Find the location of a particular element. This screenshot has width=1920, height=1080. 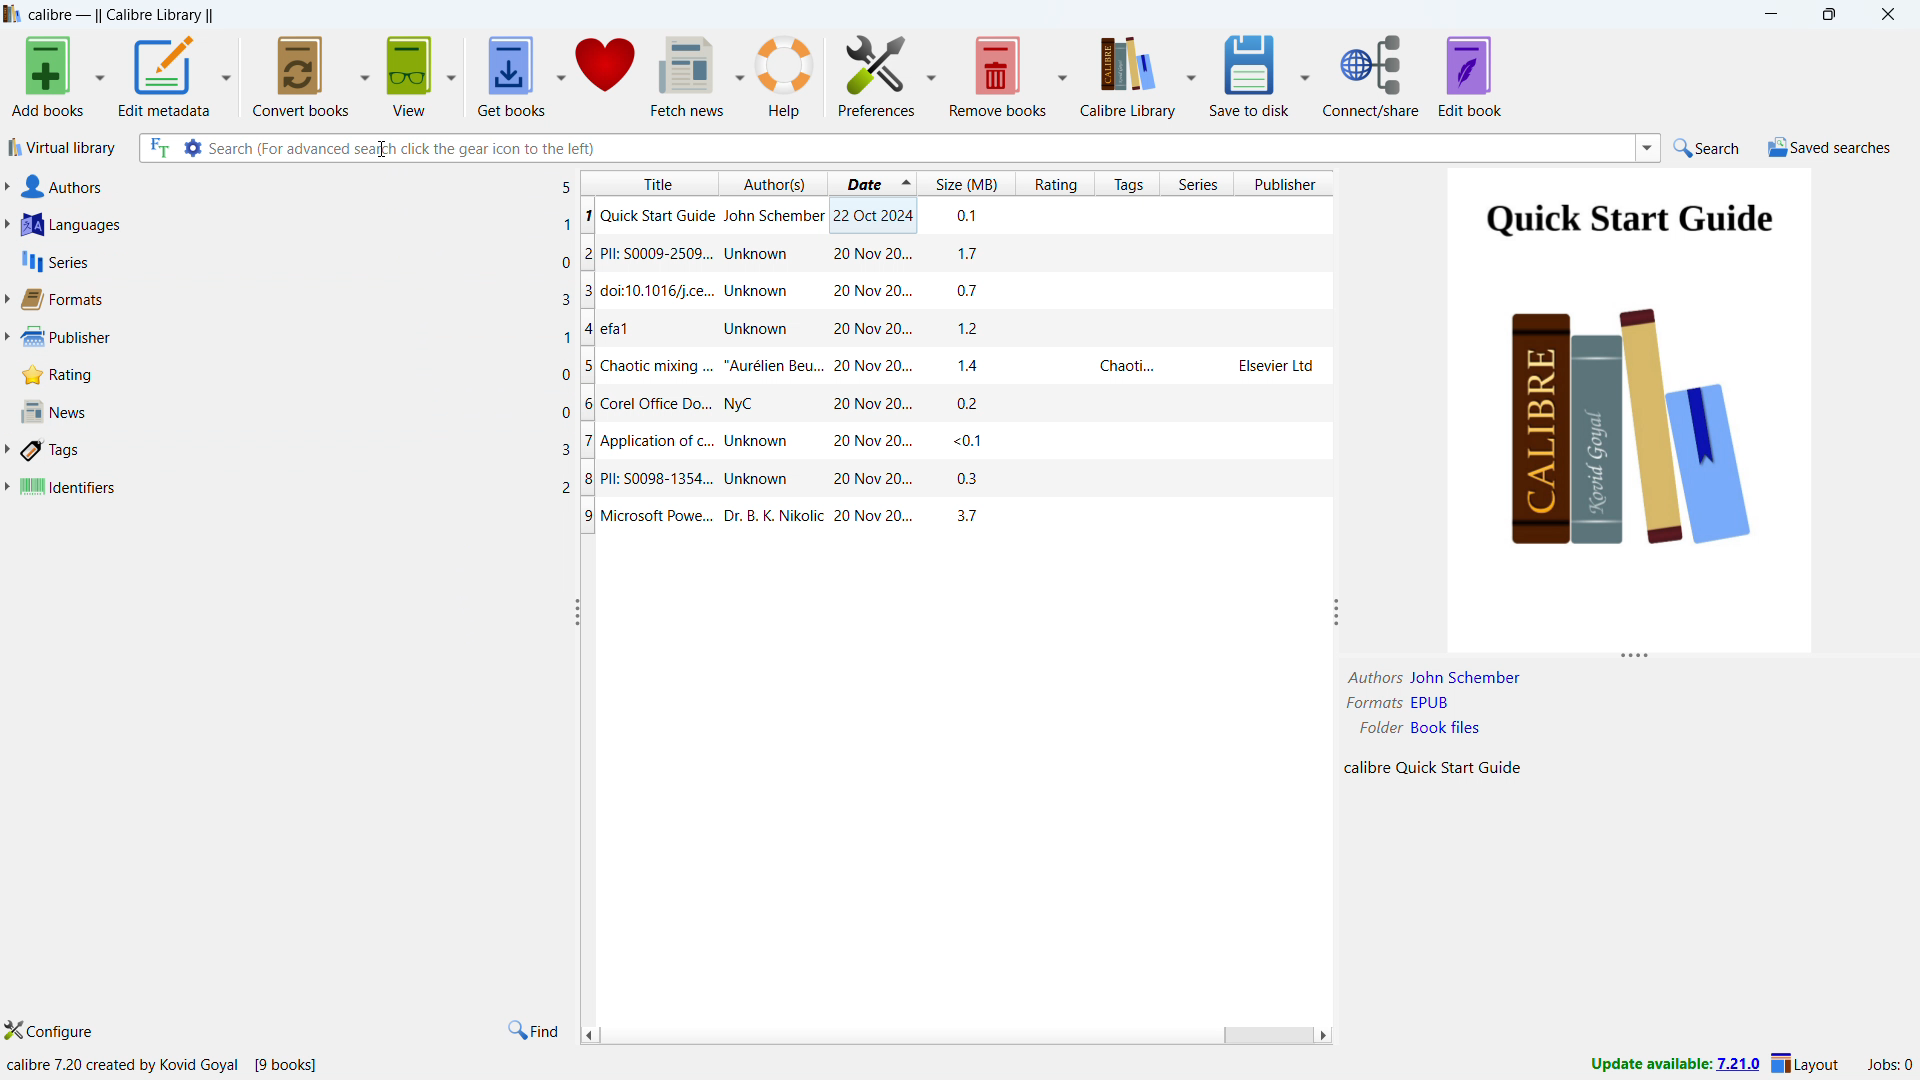

fetch news options is located at coordinates (739, 74).